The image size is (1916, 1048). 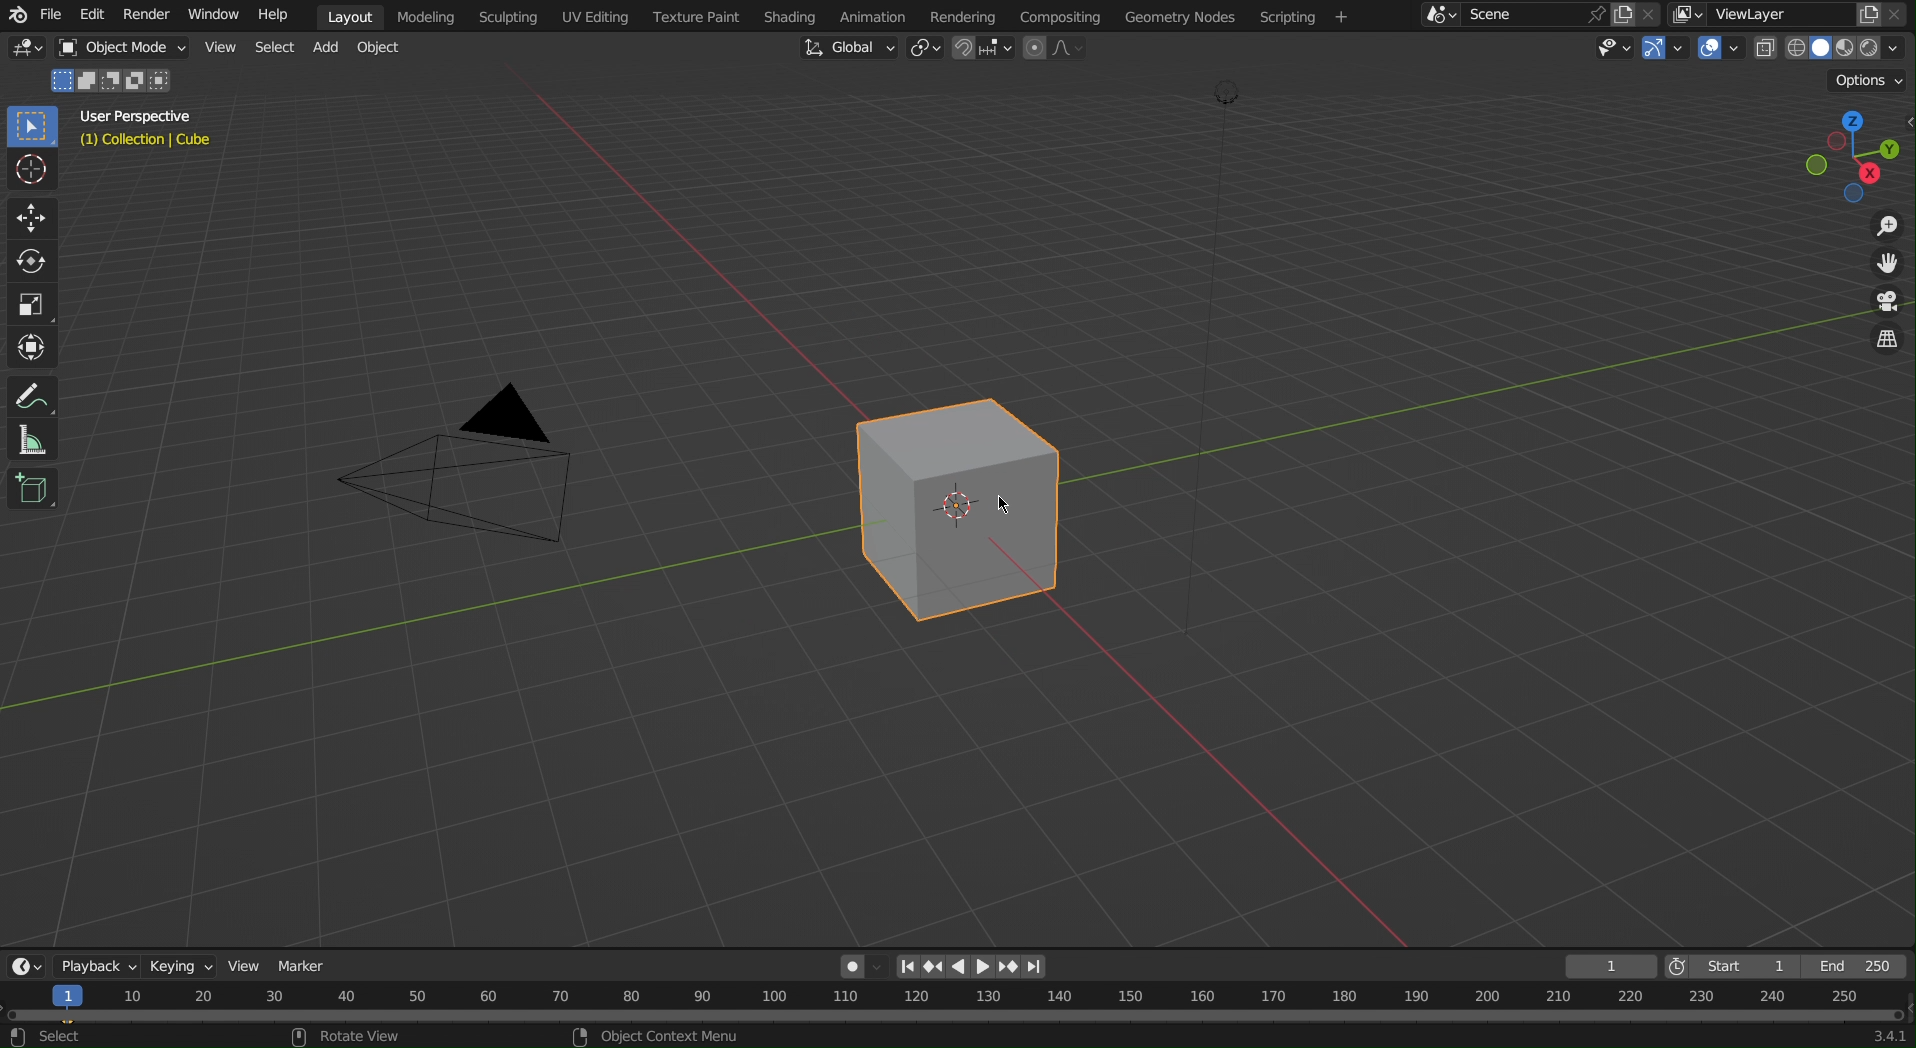 I want to click on Help, so click(x=282, y=19).